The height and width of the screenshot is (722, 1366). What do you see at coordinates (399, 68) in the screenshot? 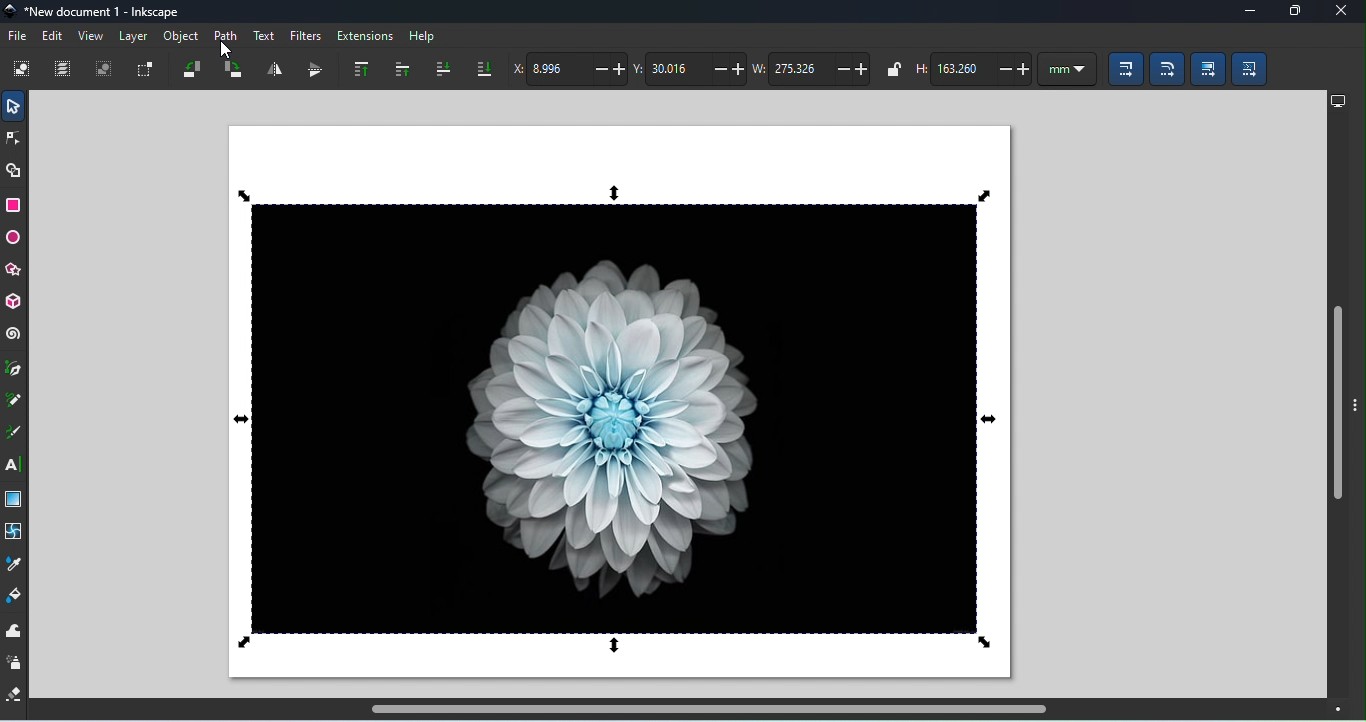
I see `raise selection one step` at bounding box center [399, 68].